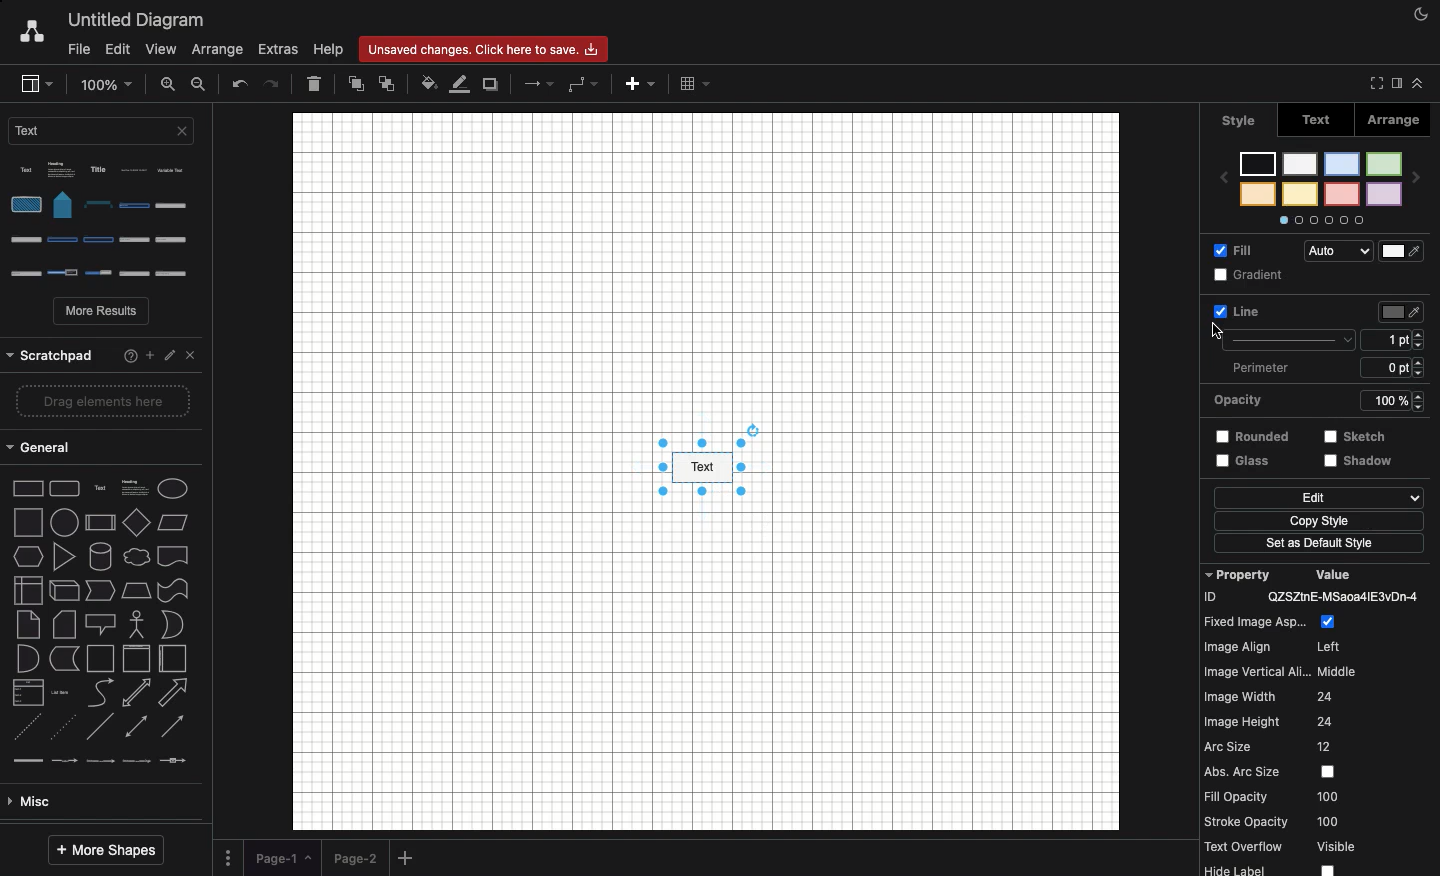 This screenshot has width=1440, height=876. What do you see at coordinates (239, 85) in the screenshot?
I see `Undo` at bounding box center [239, 85].